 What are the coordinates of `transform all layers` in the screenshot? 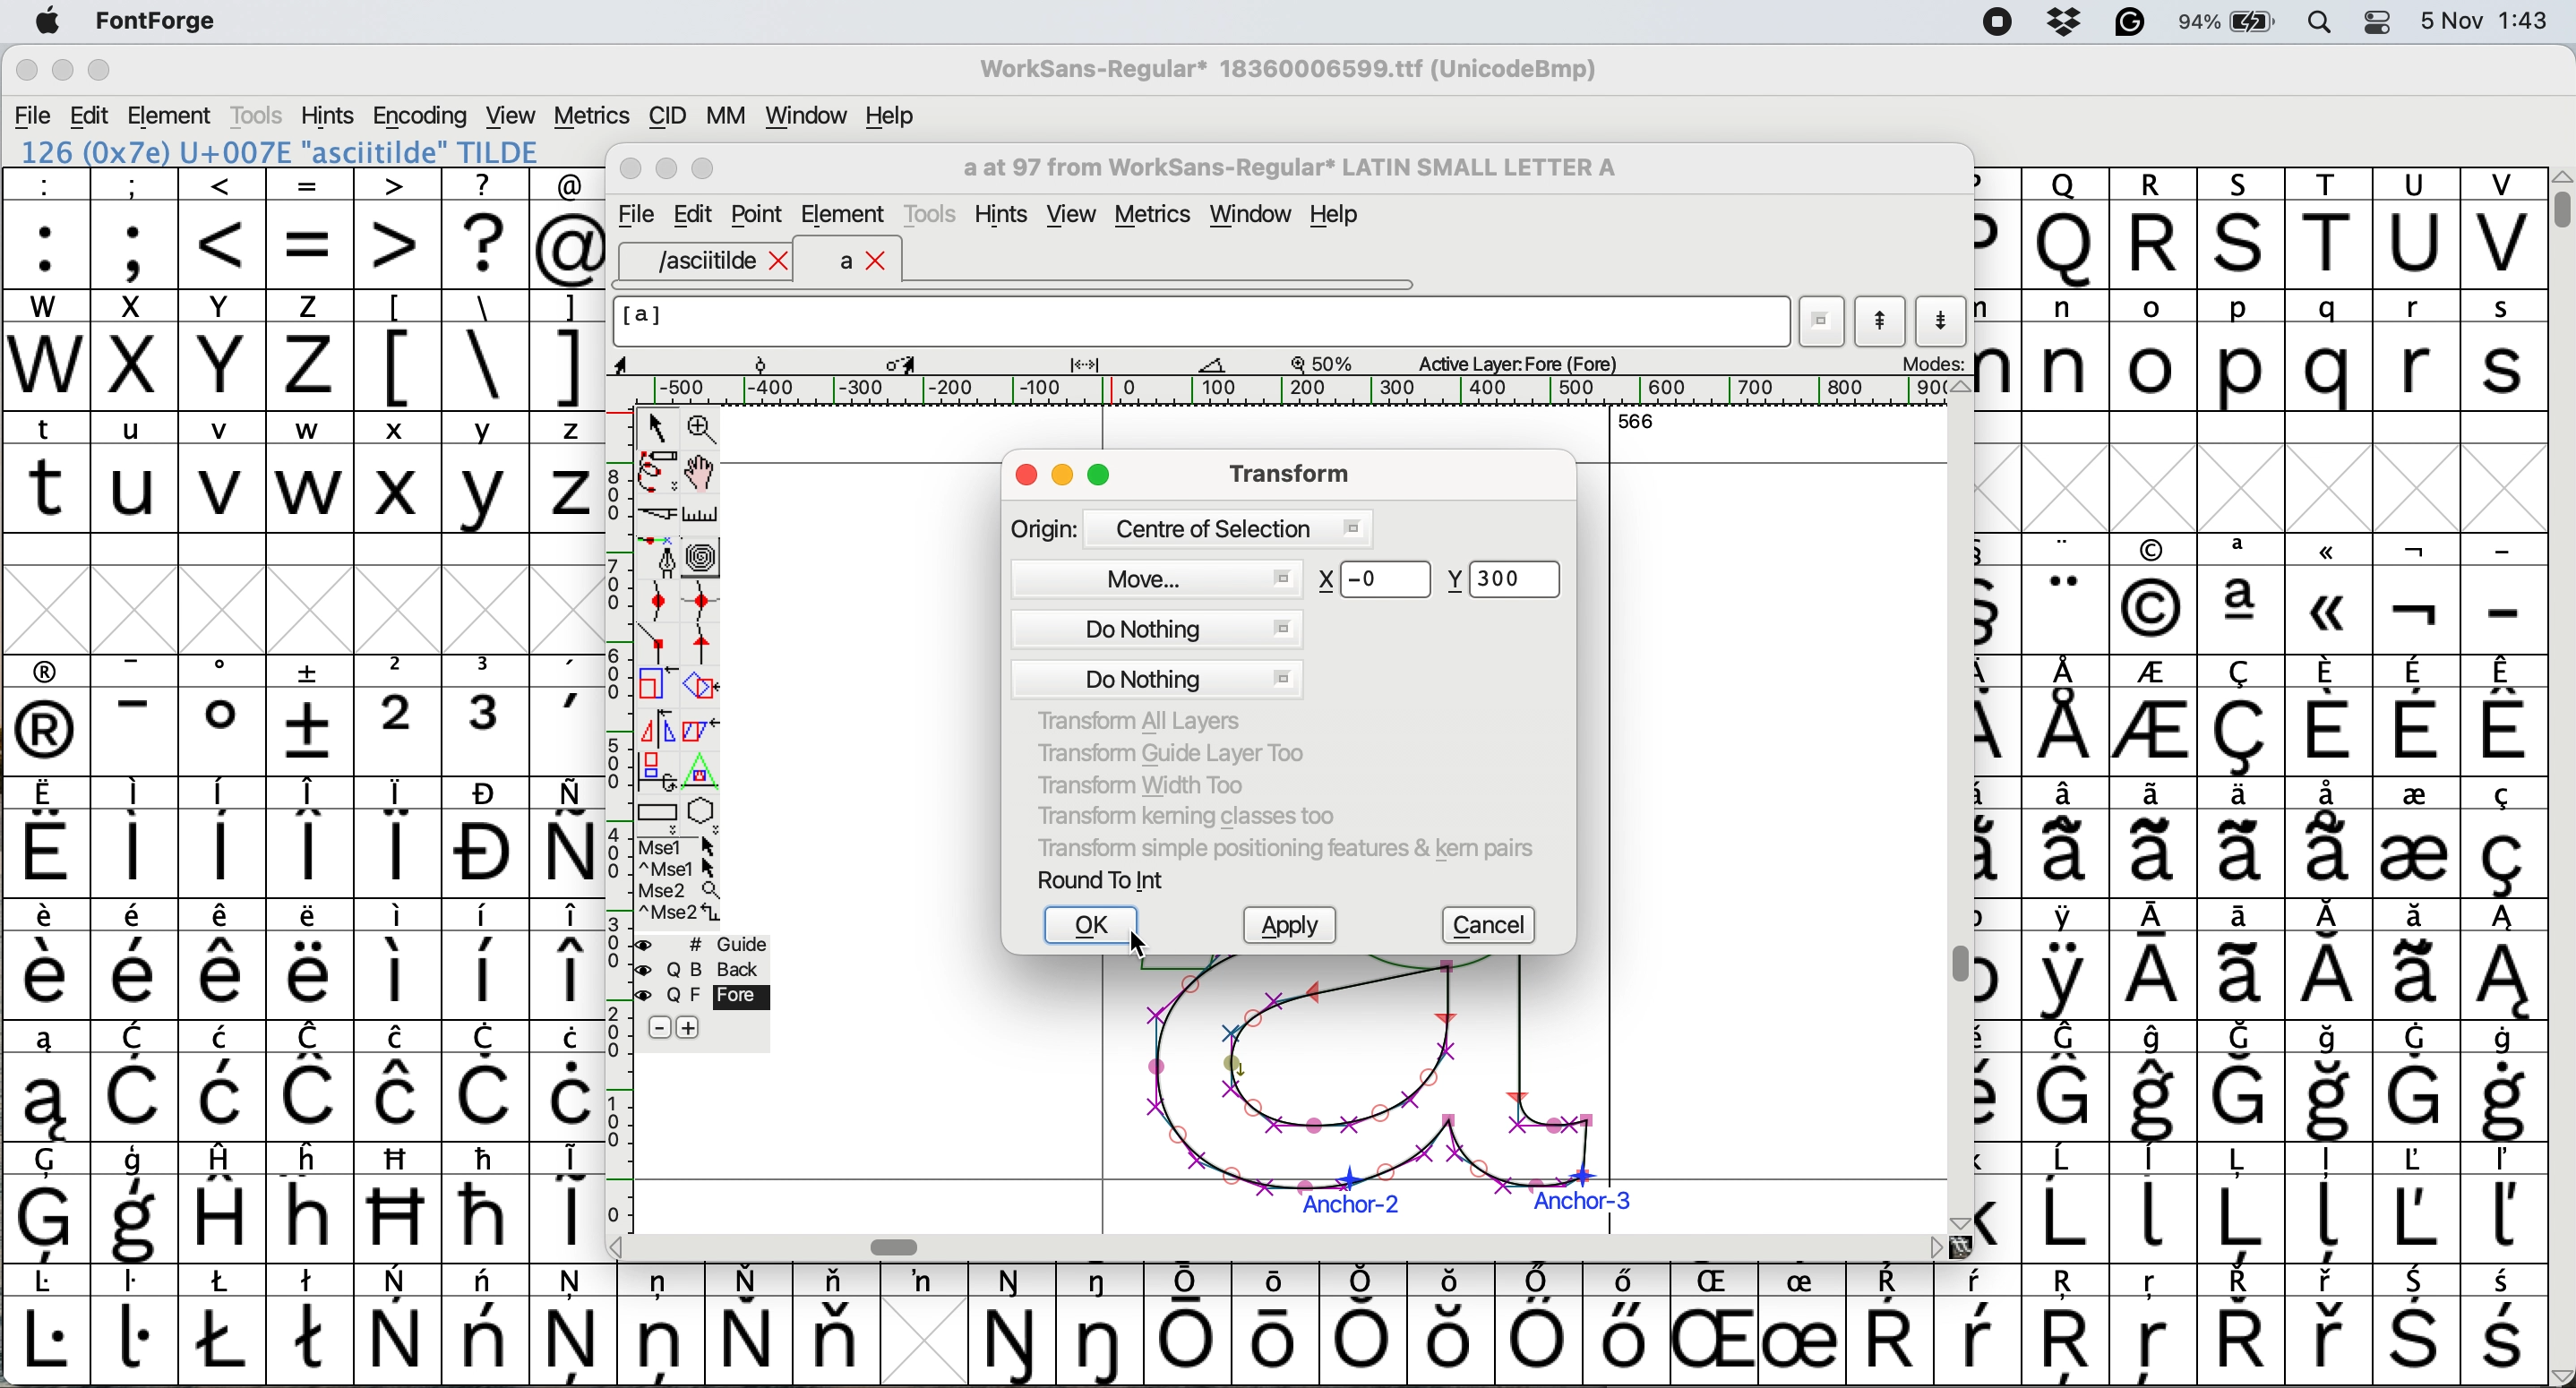 It's located at (1145, 721).